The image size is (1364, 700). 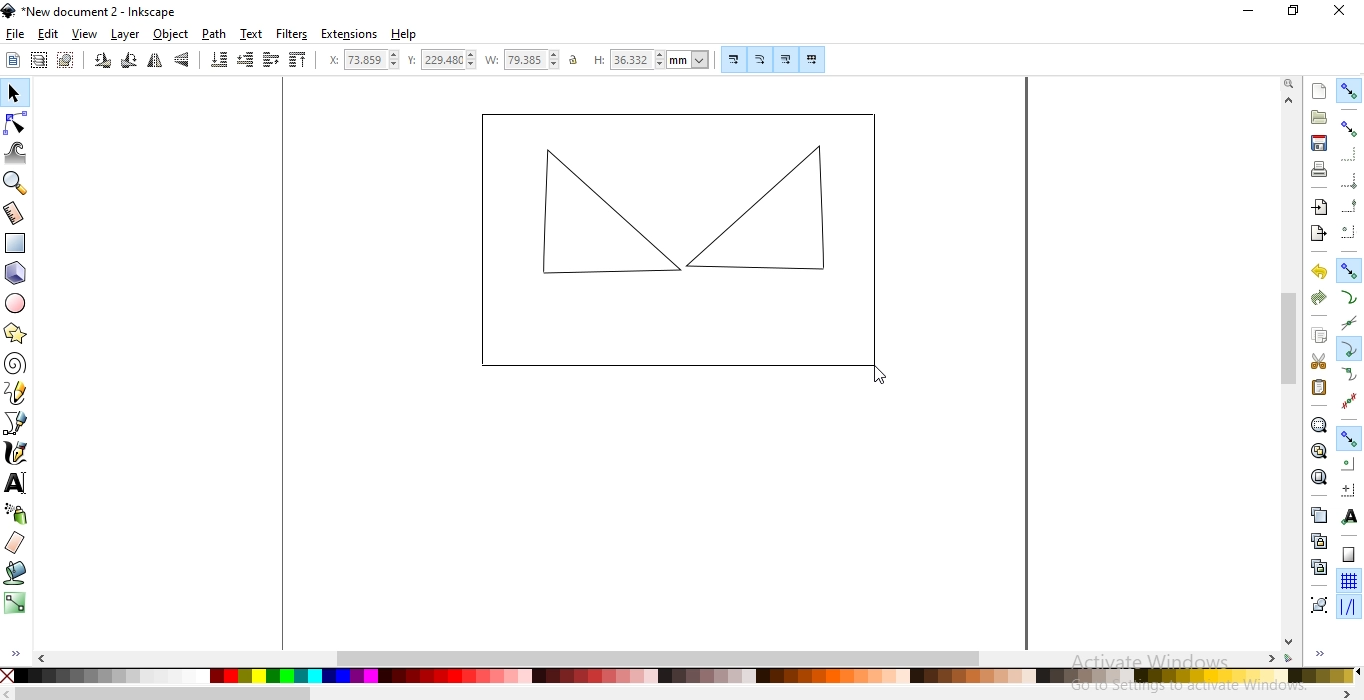 I want to click on raise selection to top, so click(x=298, y=60).